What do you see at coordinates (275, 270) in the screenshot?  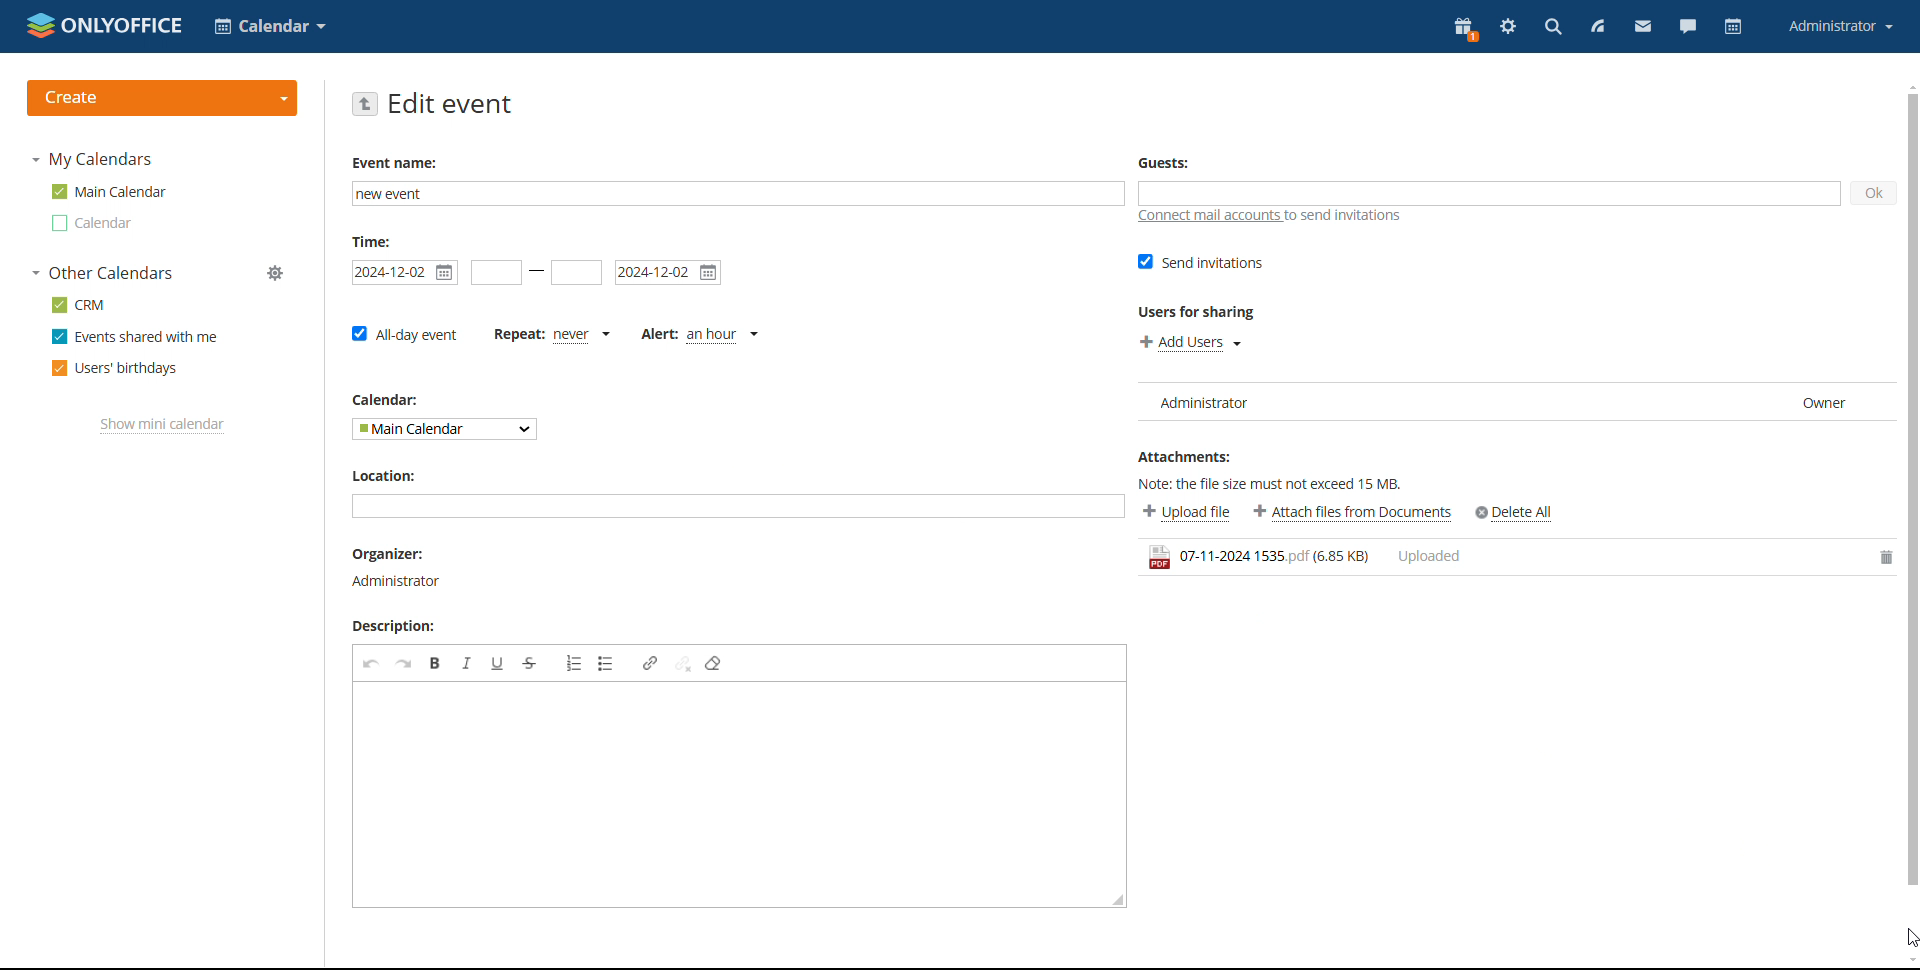 I see `` at bounding box center [275, 270].